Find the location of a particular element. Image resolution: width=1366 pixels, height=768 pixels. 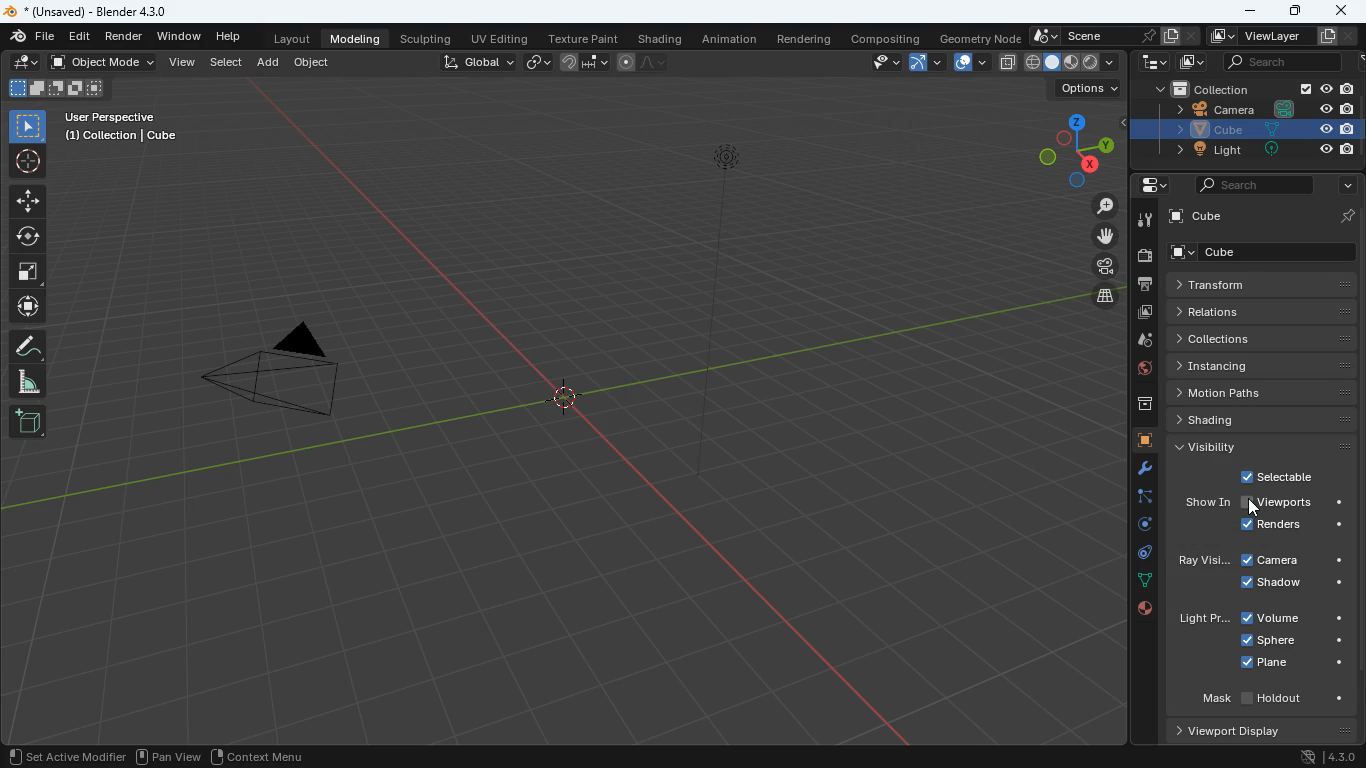

maximize is located at coordinates (1293, 11).